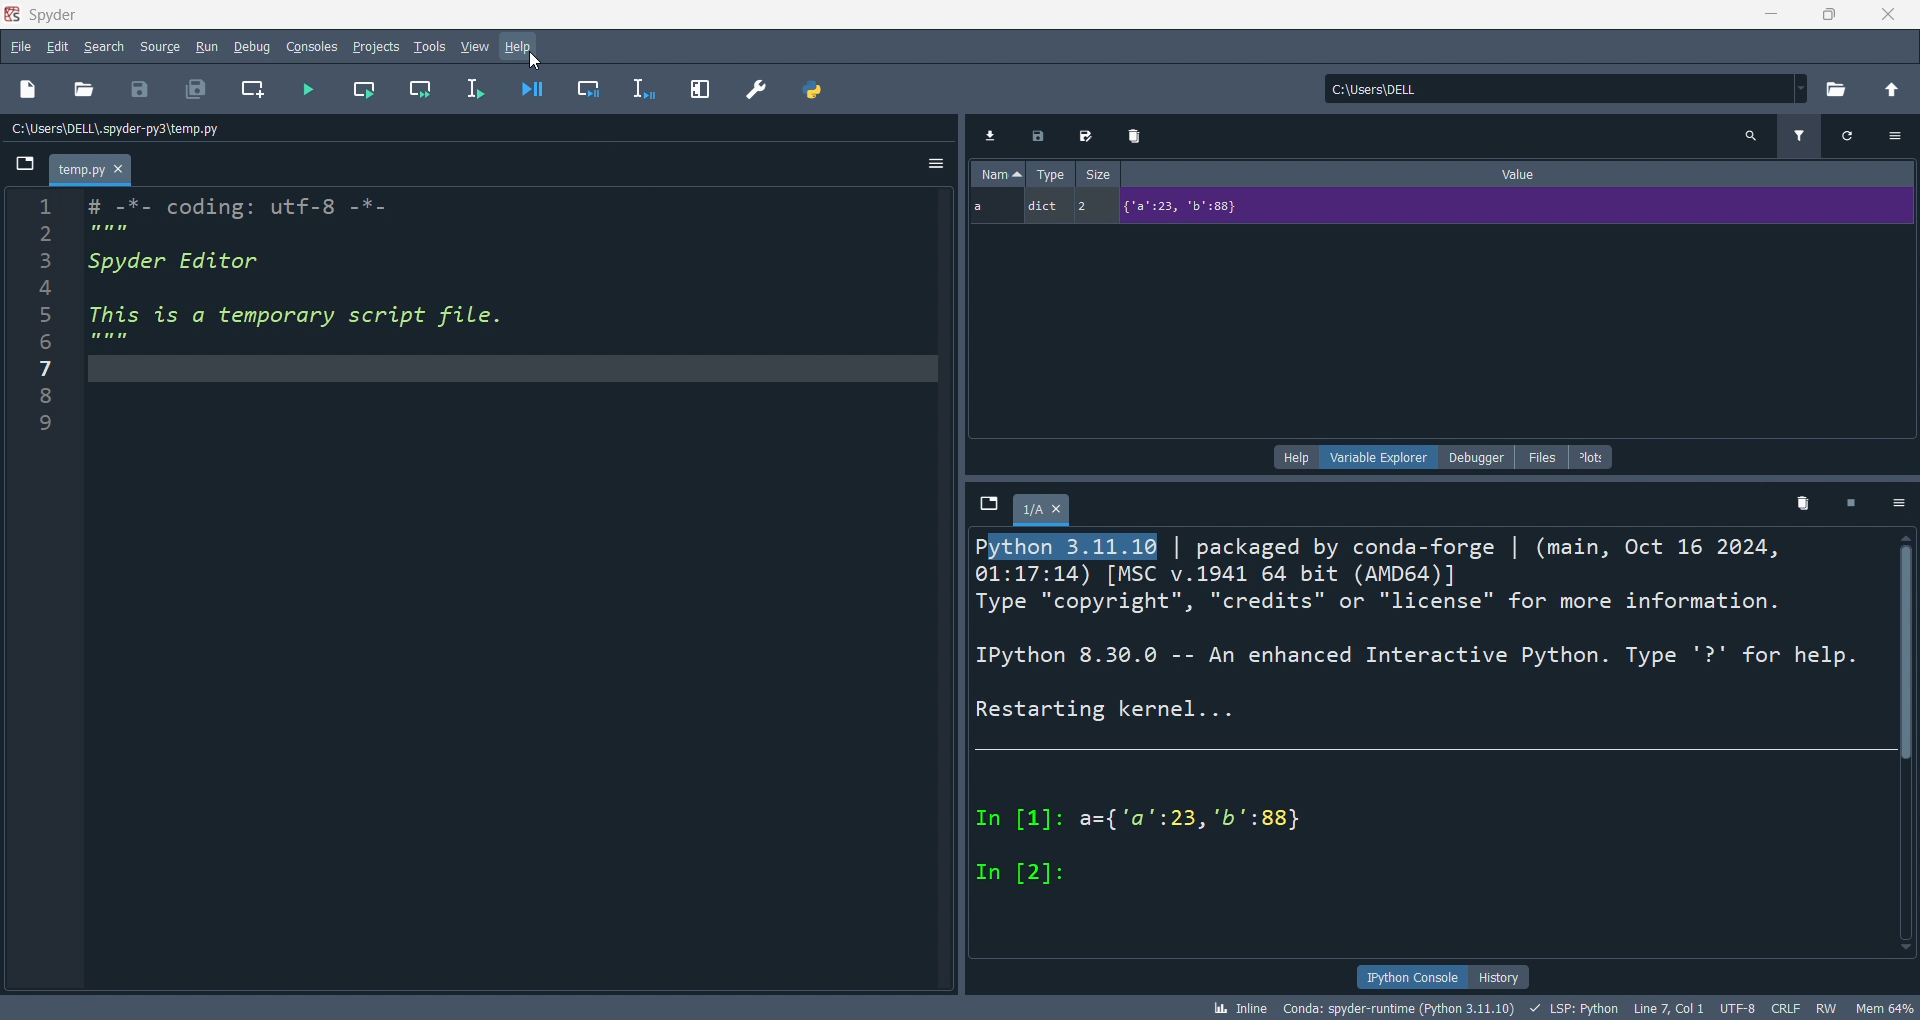 The image size is (1920, 1020). Describe the element at coordinates (1894, 89) in the screenshot. I see `open parent directory` at that location.